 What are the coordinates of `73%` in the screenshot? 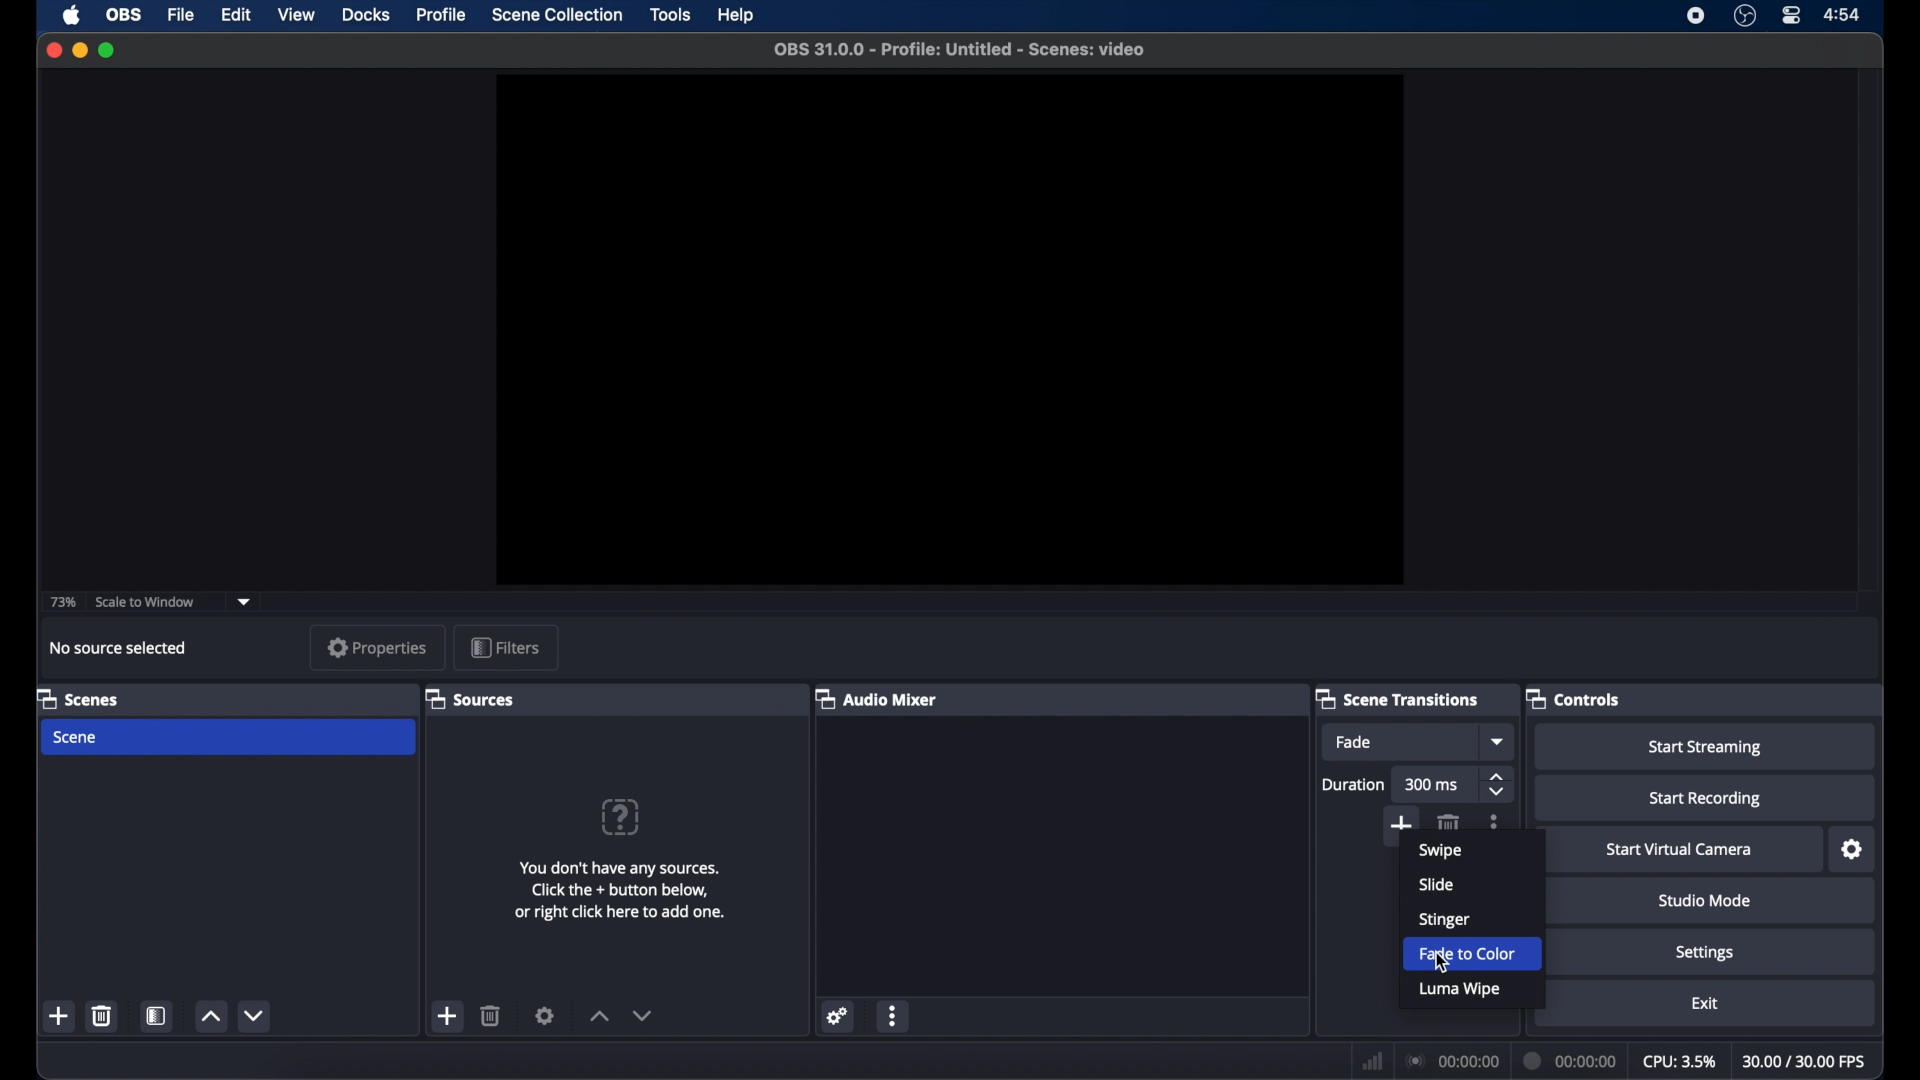 It's located at (61, 603).